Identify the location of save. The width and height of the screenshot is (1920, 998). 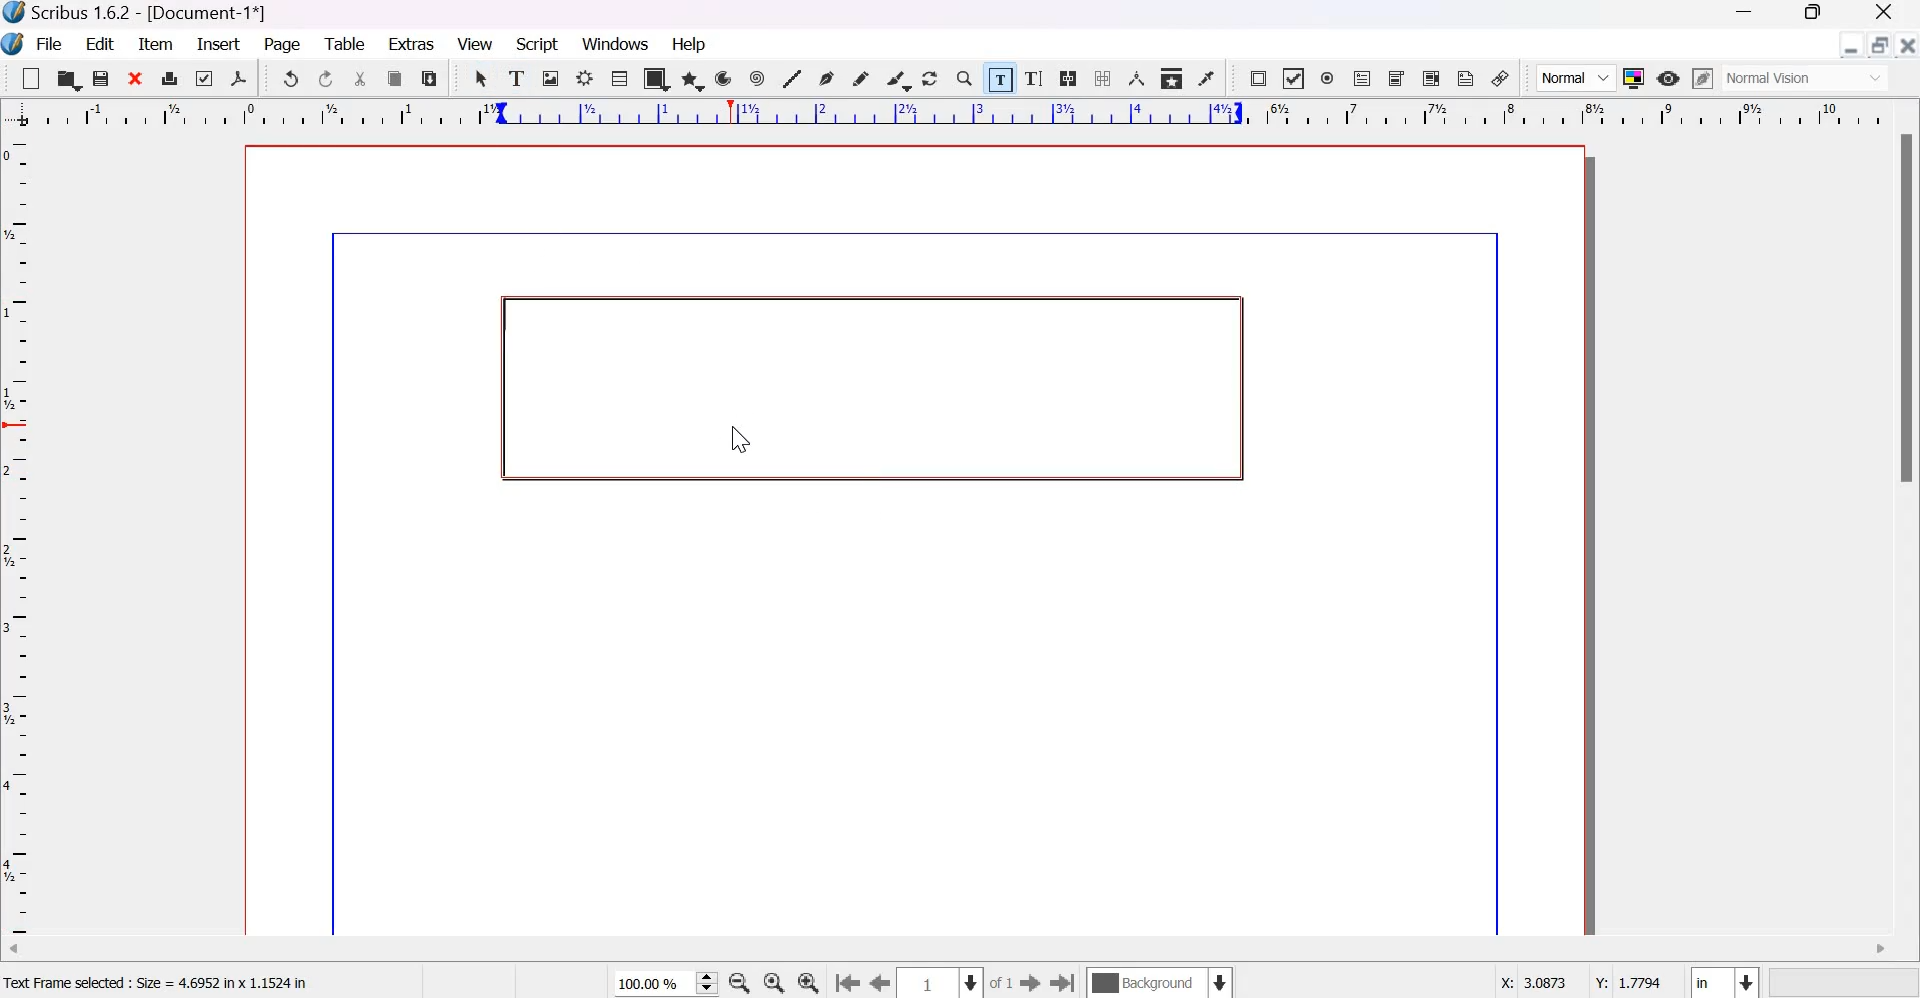
(102, 78).